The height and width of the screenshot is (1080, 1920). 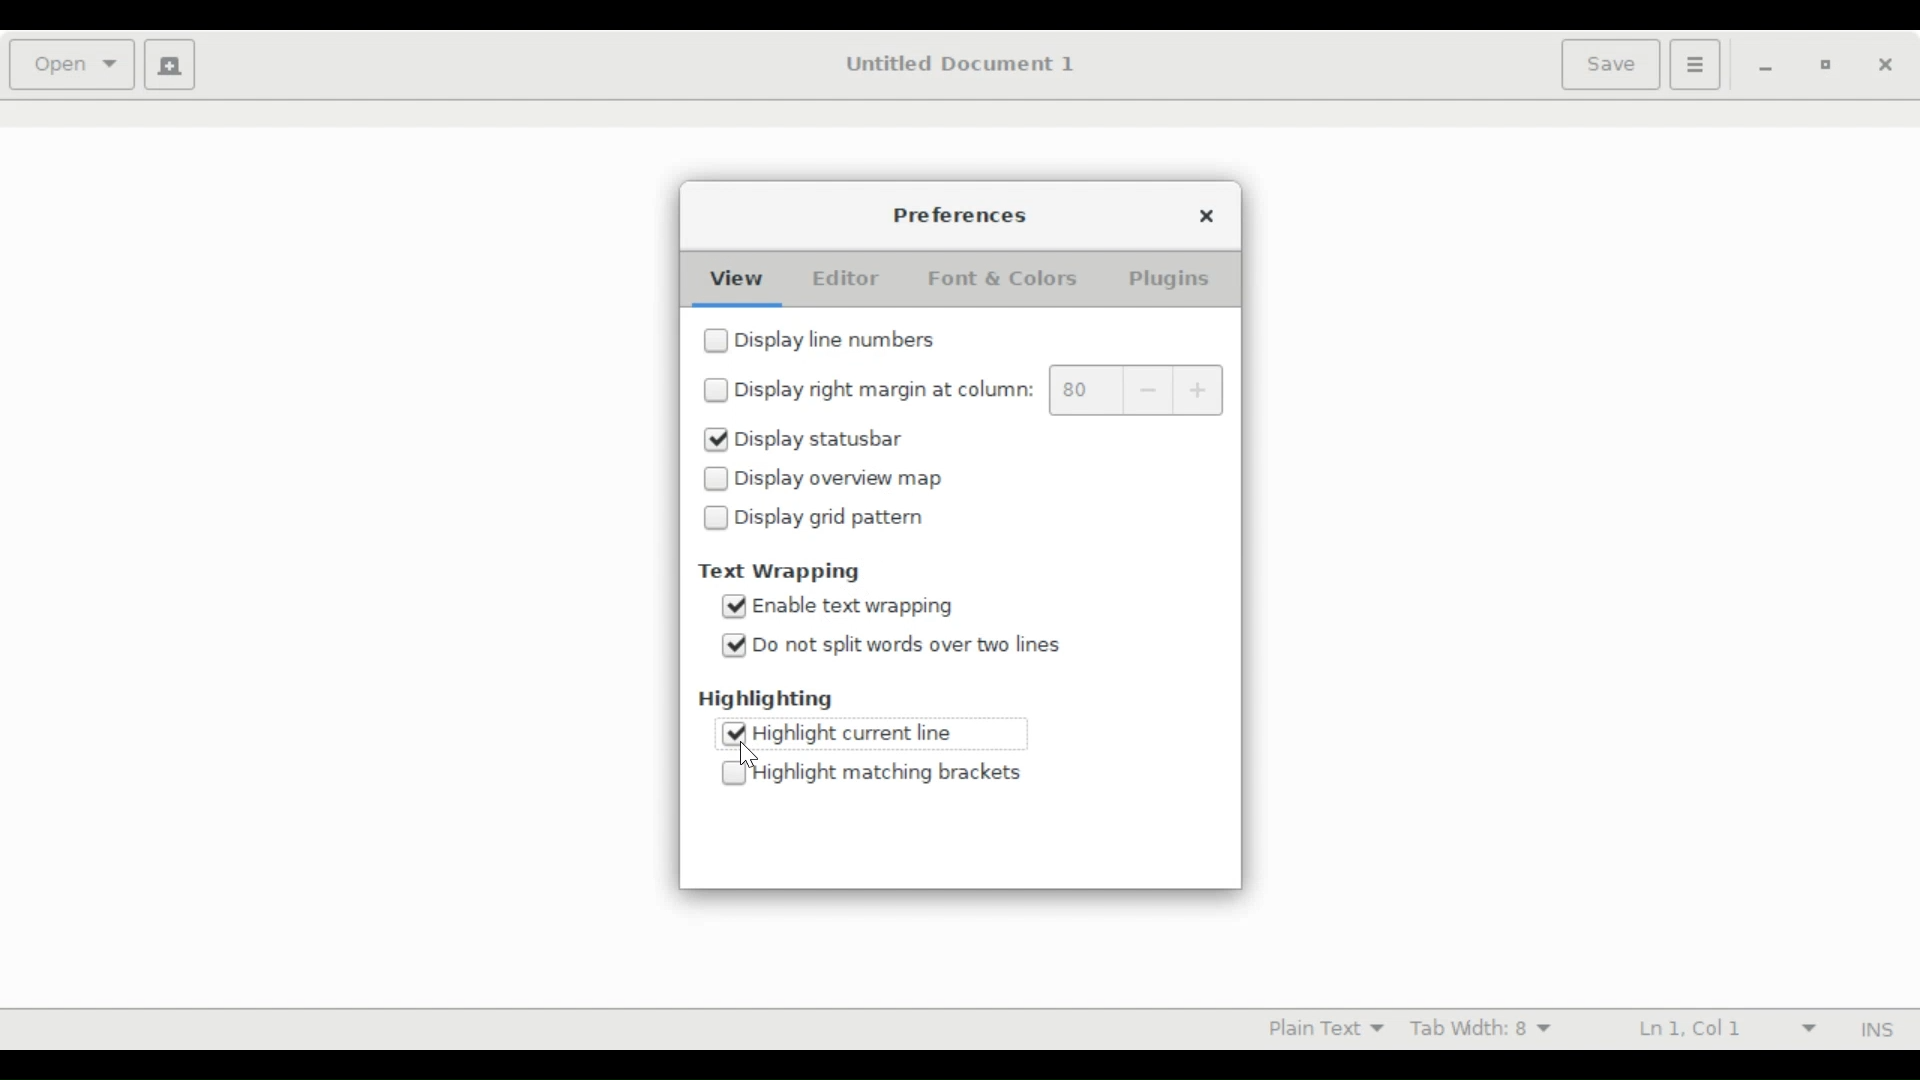 I want to click on checkbox, so click(x=716, y=478).